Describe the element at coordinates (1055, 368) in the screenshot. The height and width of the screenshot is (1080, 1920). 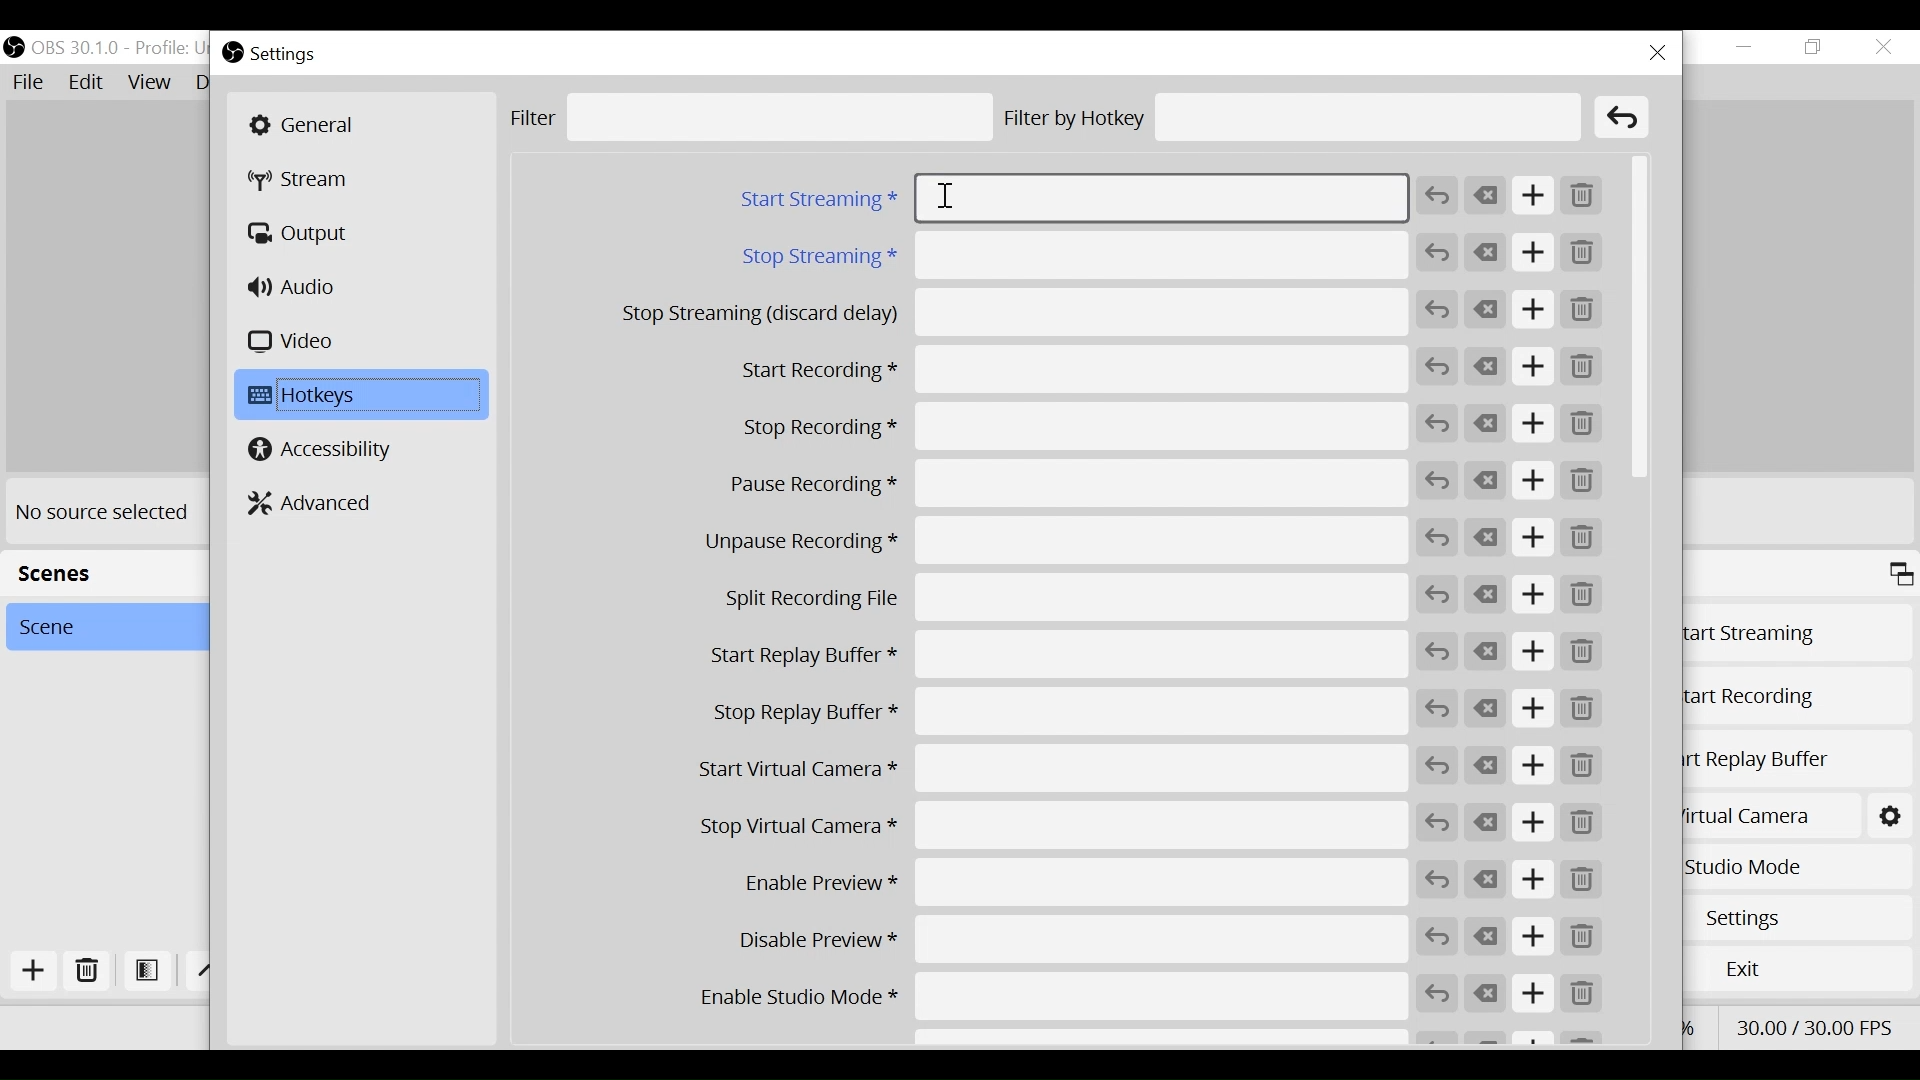
I see `Start Recording` at that location.